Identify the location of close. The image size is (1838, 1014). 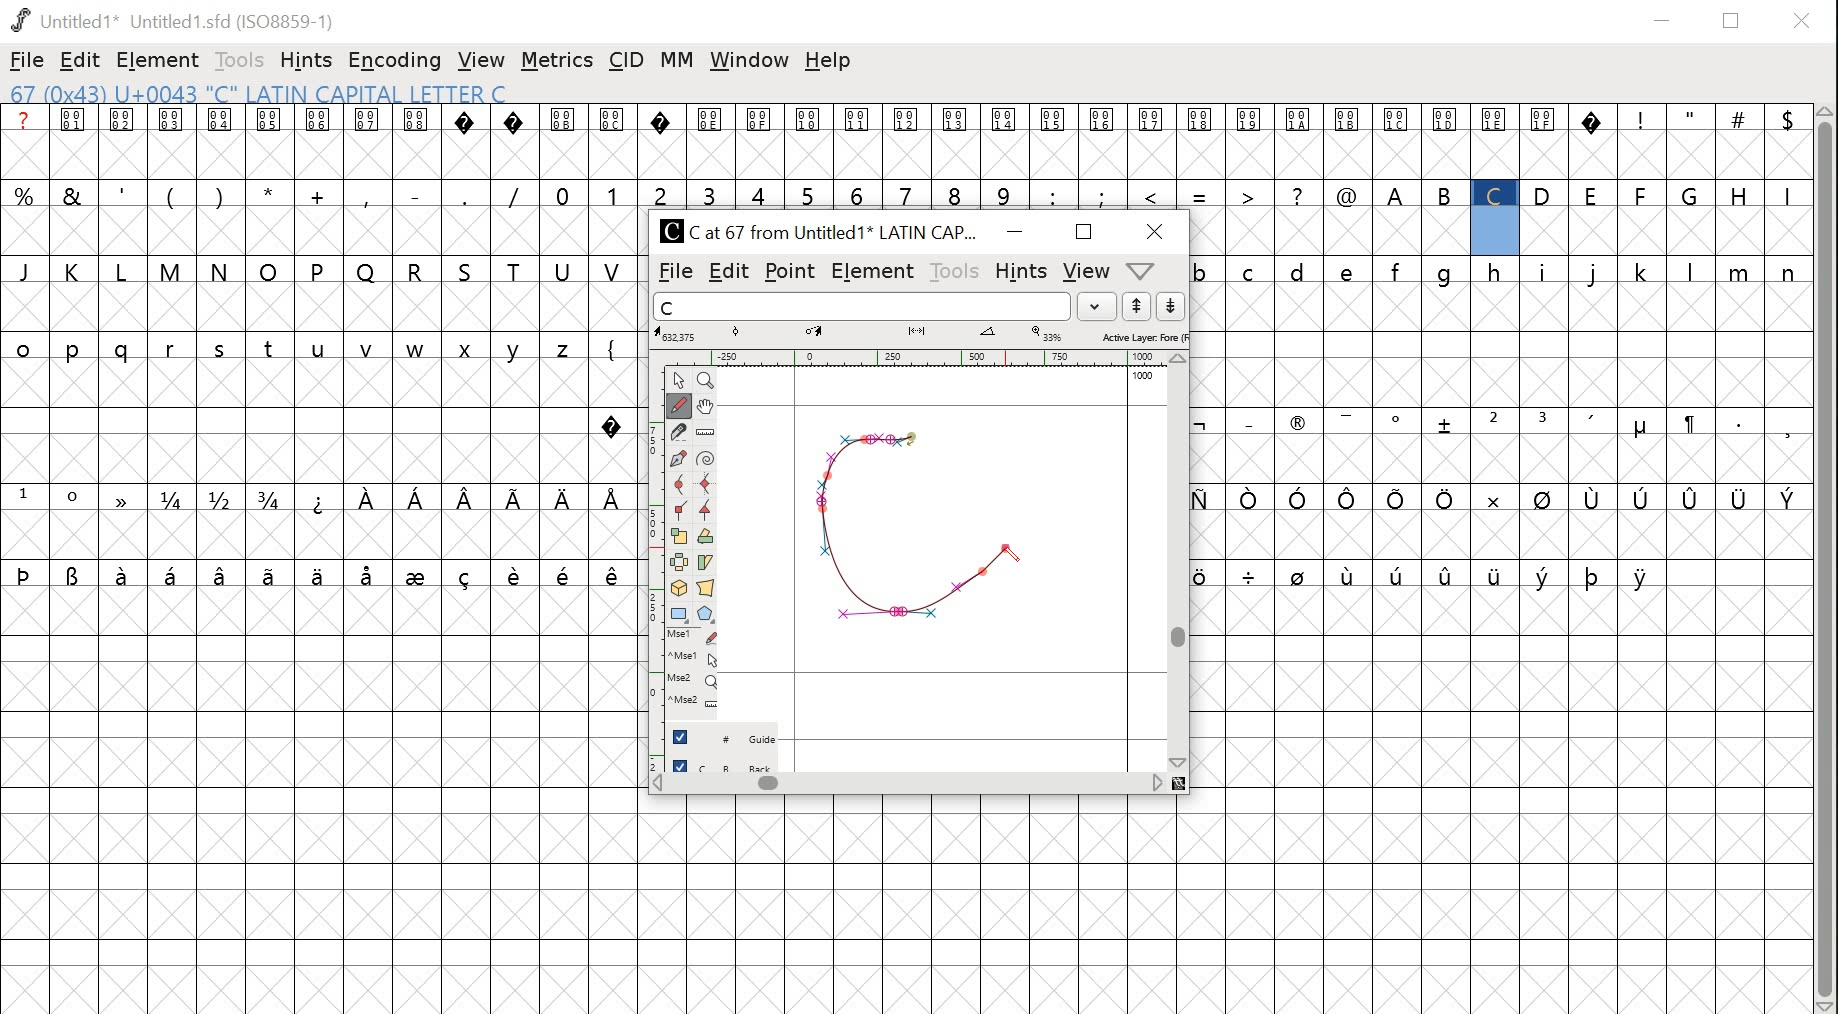
(1158, 230).